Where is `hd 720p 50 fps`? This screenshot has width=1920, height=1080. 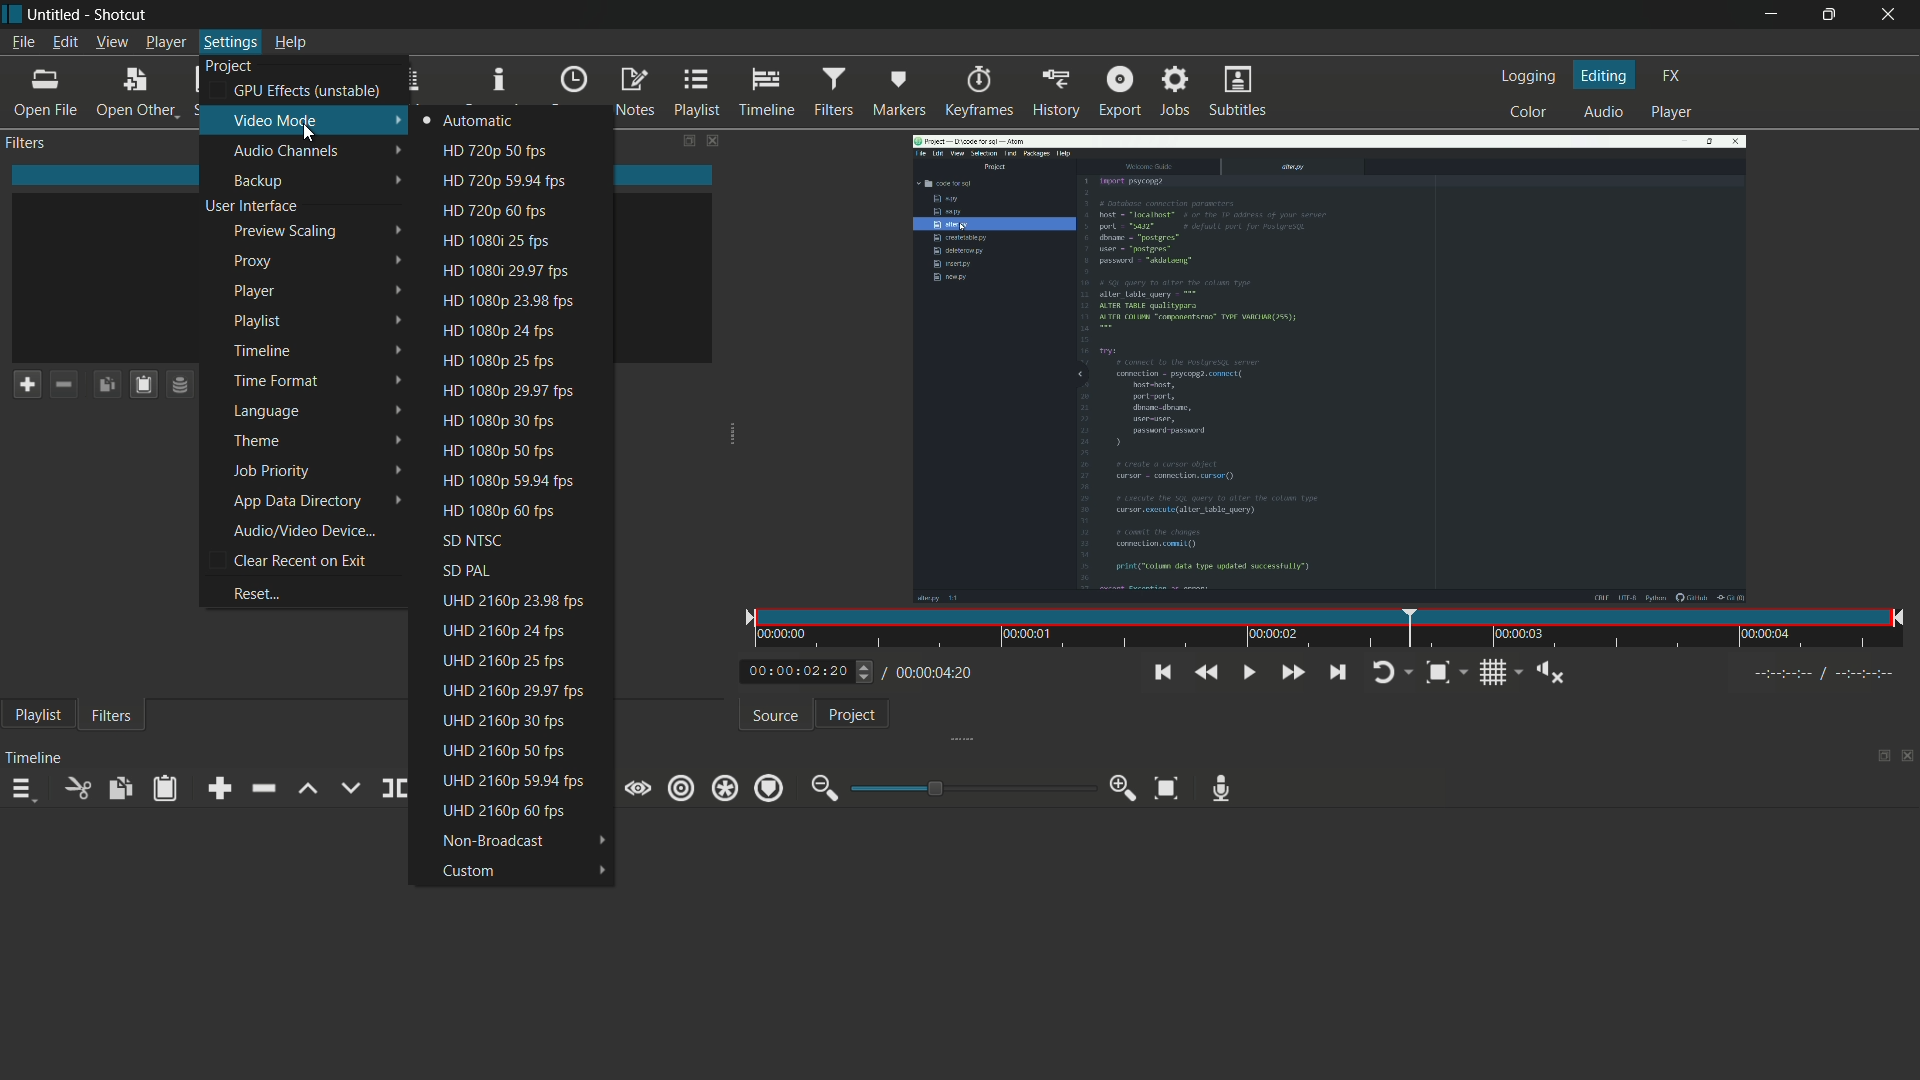
hd 720p 50 fps is located at coordinates (521, 151).